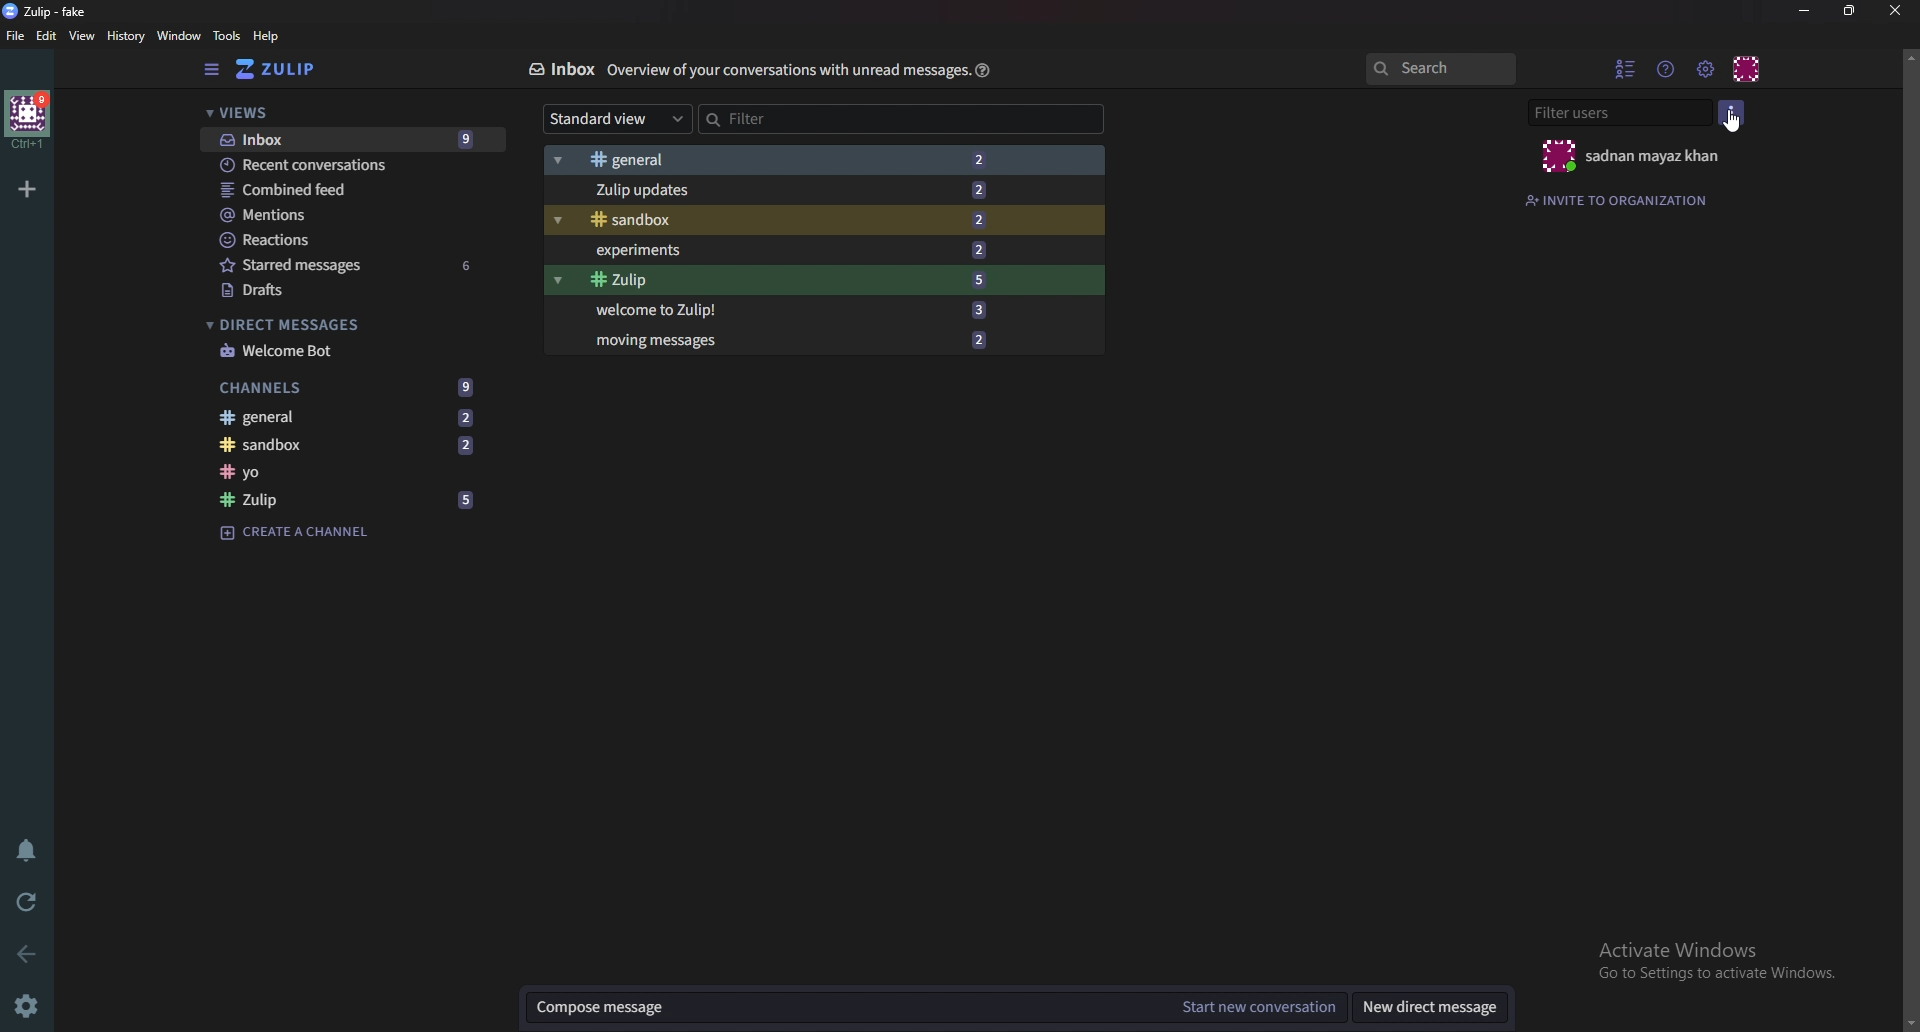 The height and width of the screenshot is (1032, 1920). Describe the element at coordinates (356, 288) in the screenshot. I see `Drafts` at that location.